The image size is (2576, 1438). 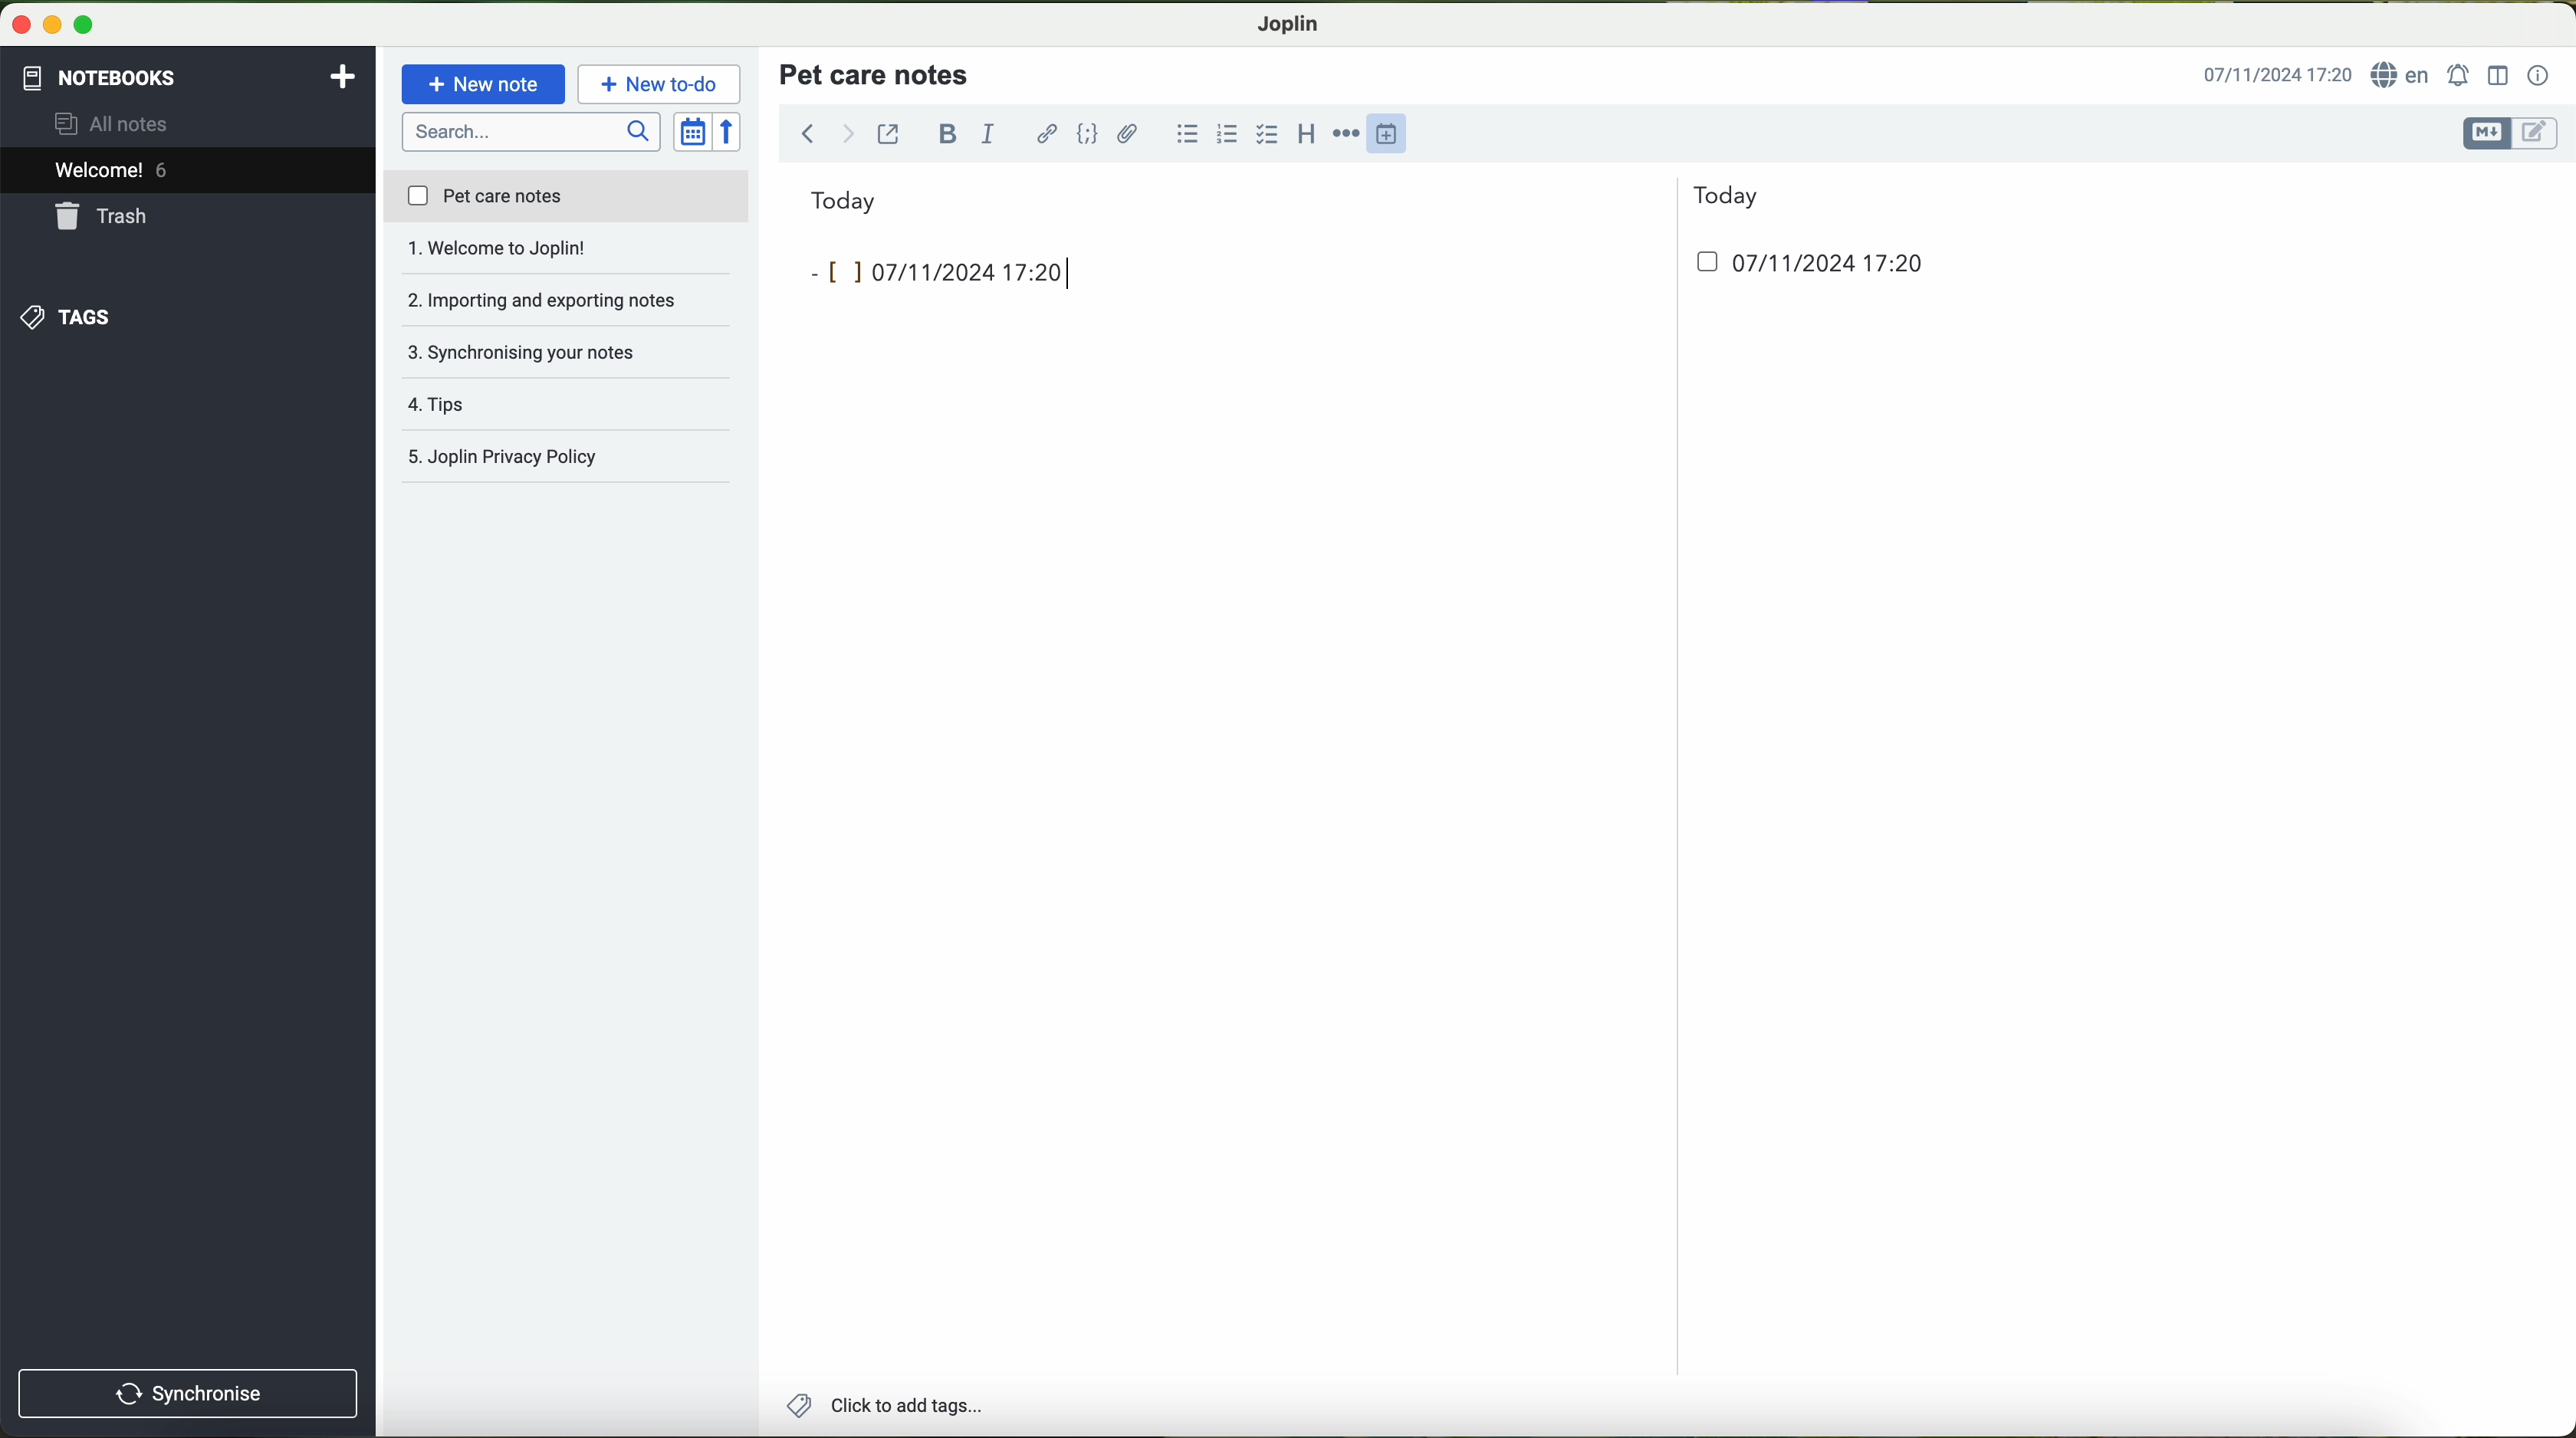 What do you see at coordinates (2499, 74) in the screenshot?
I see `toggle editor layout` at bounding box center [2499, 74].